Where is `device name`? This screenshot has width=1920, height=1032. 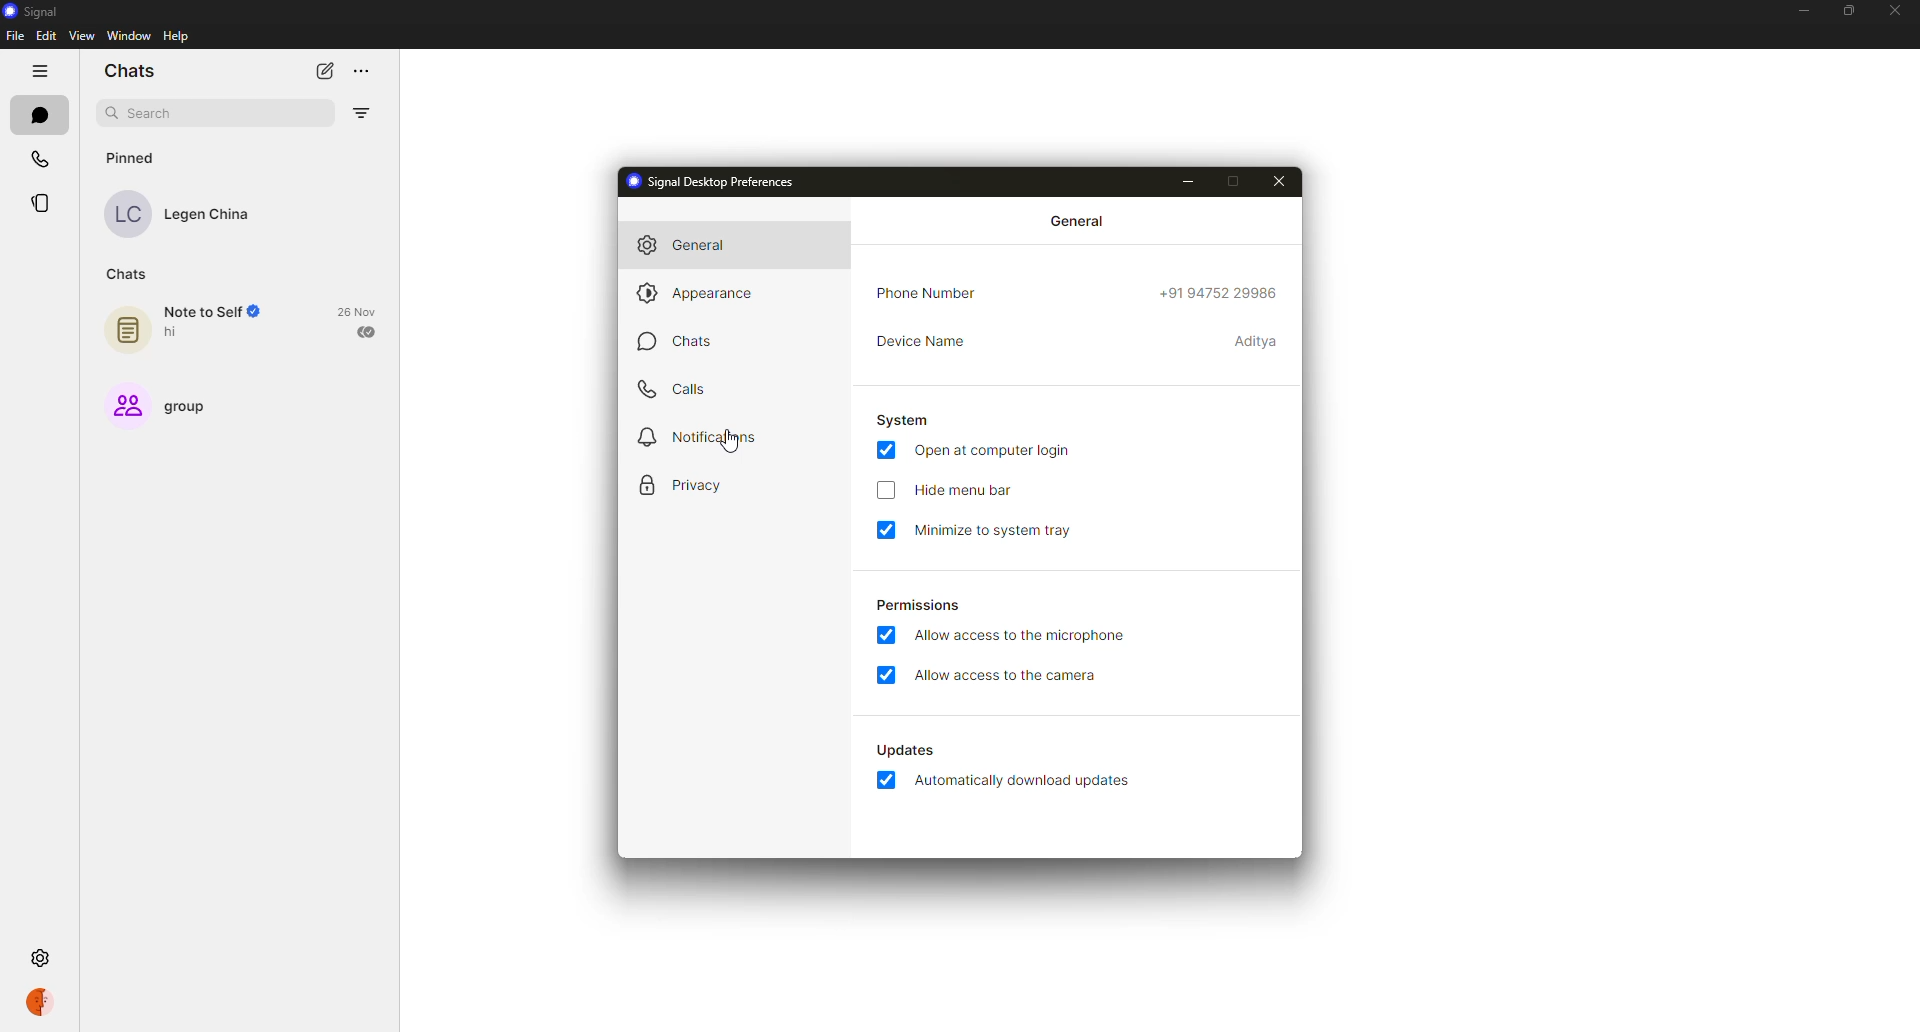
device name is located at coordinates (925, 341).